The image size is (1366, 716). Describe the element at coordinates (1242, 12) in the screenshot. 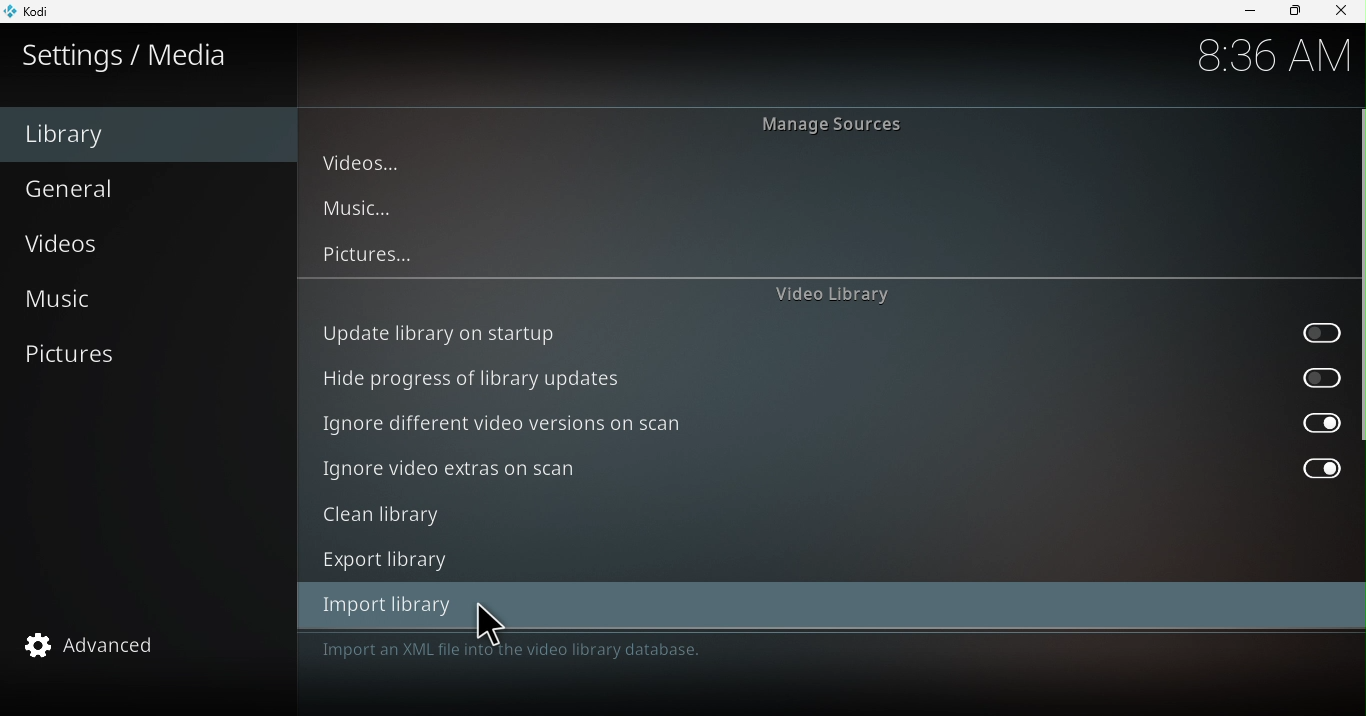

I see `Minimize` at that location.